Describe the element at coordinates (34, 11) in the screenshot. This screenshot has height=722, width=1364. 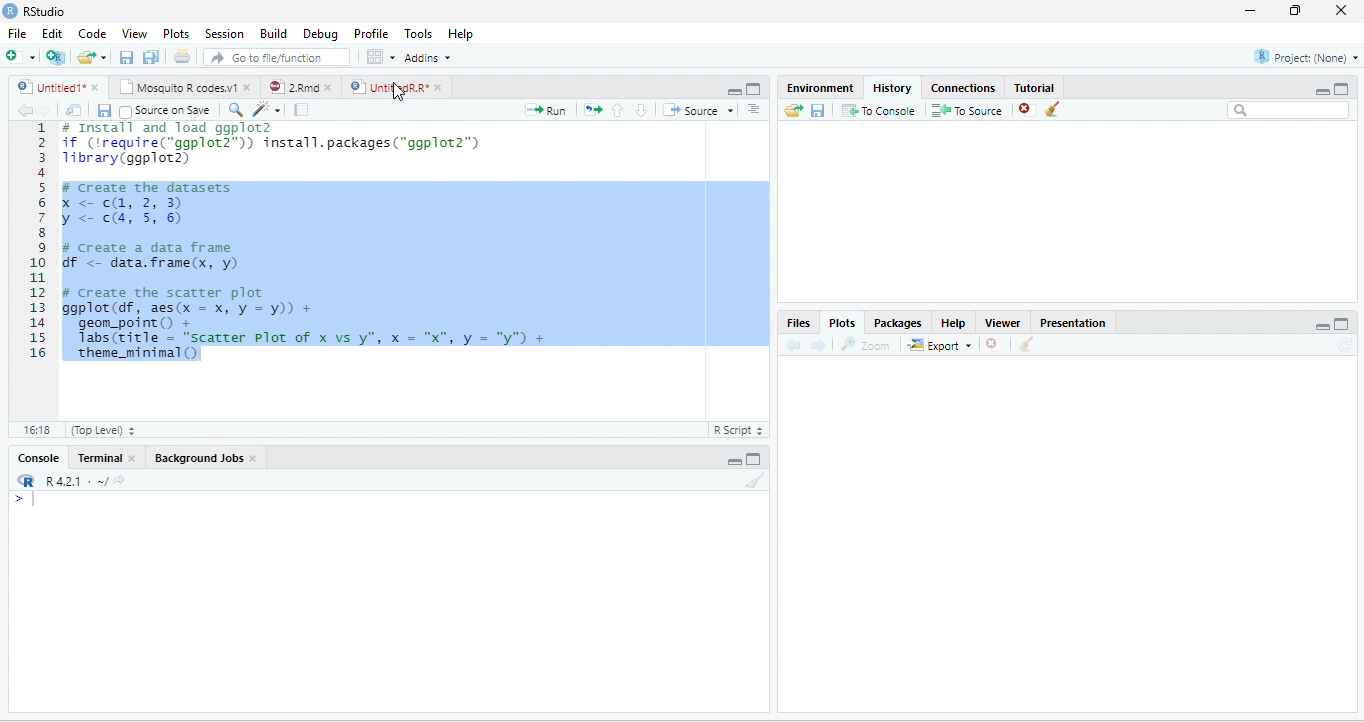
I see `RStudio` at that location.